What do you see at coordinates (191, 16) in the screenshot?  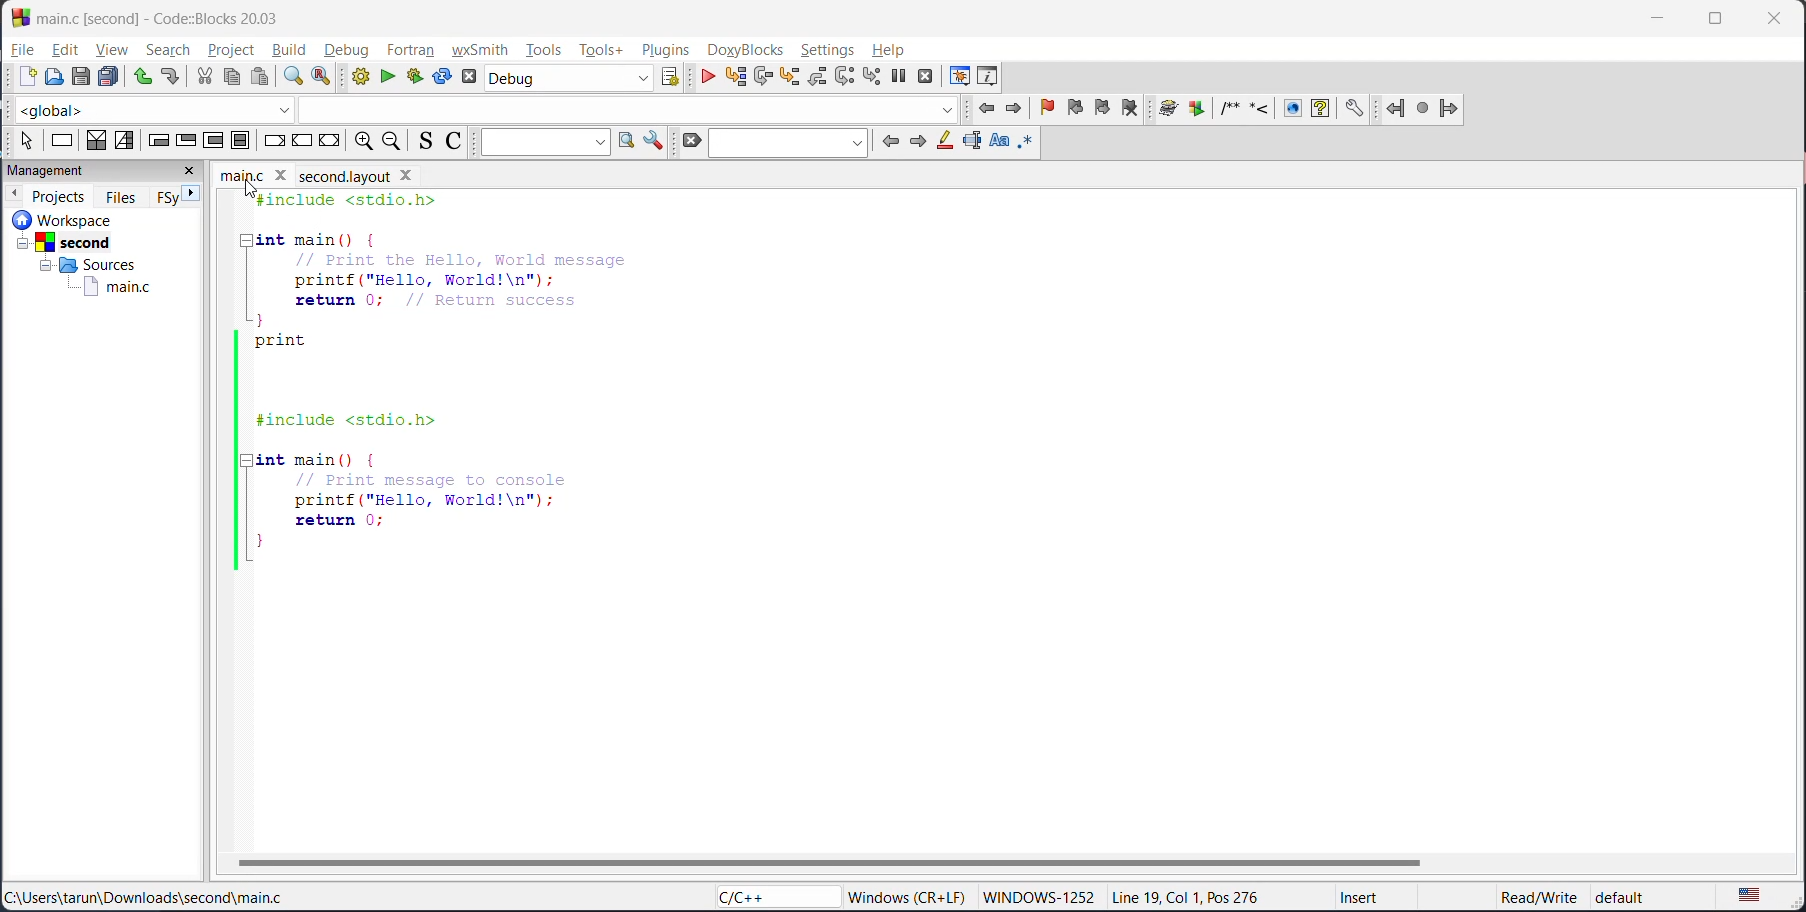 I see `app name and file name` at bounding box center [191, 16].